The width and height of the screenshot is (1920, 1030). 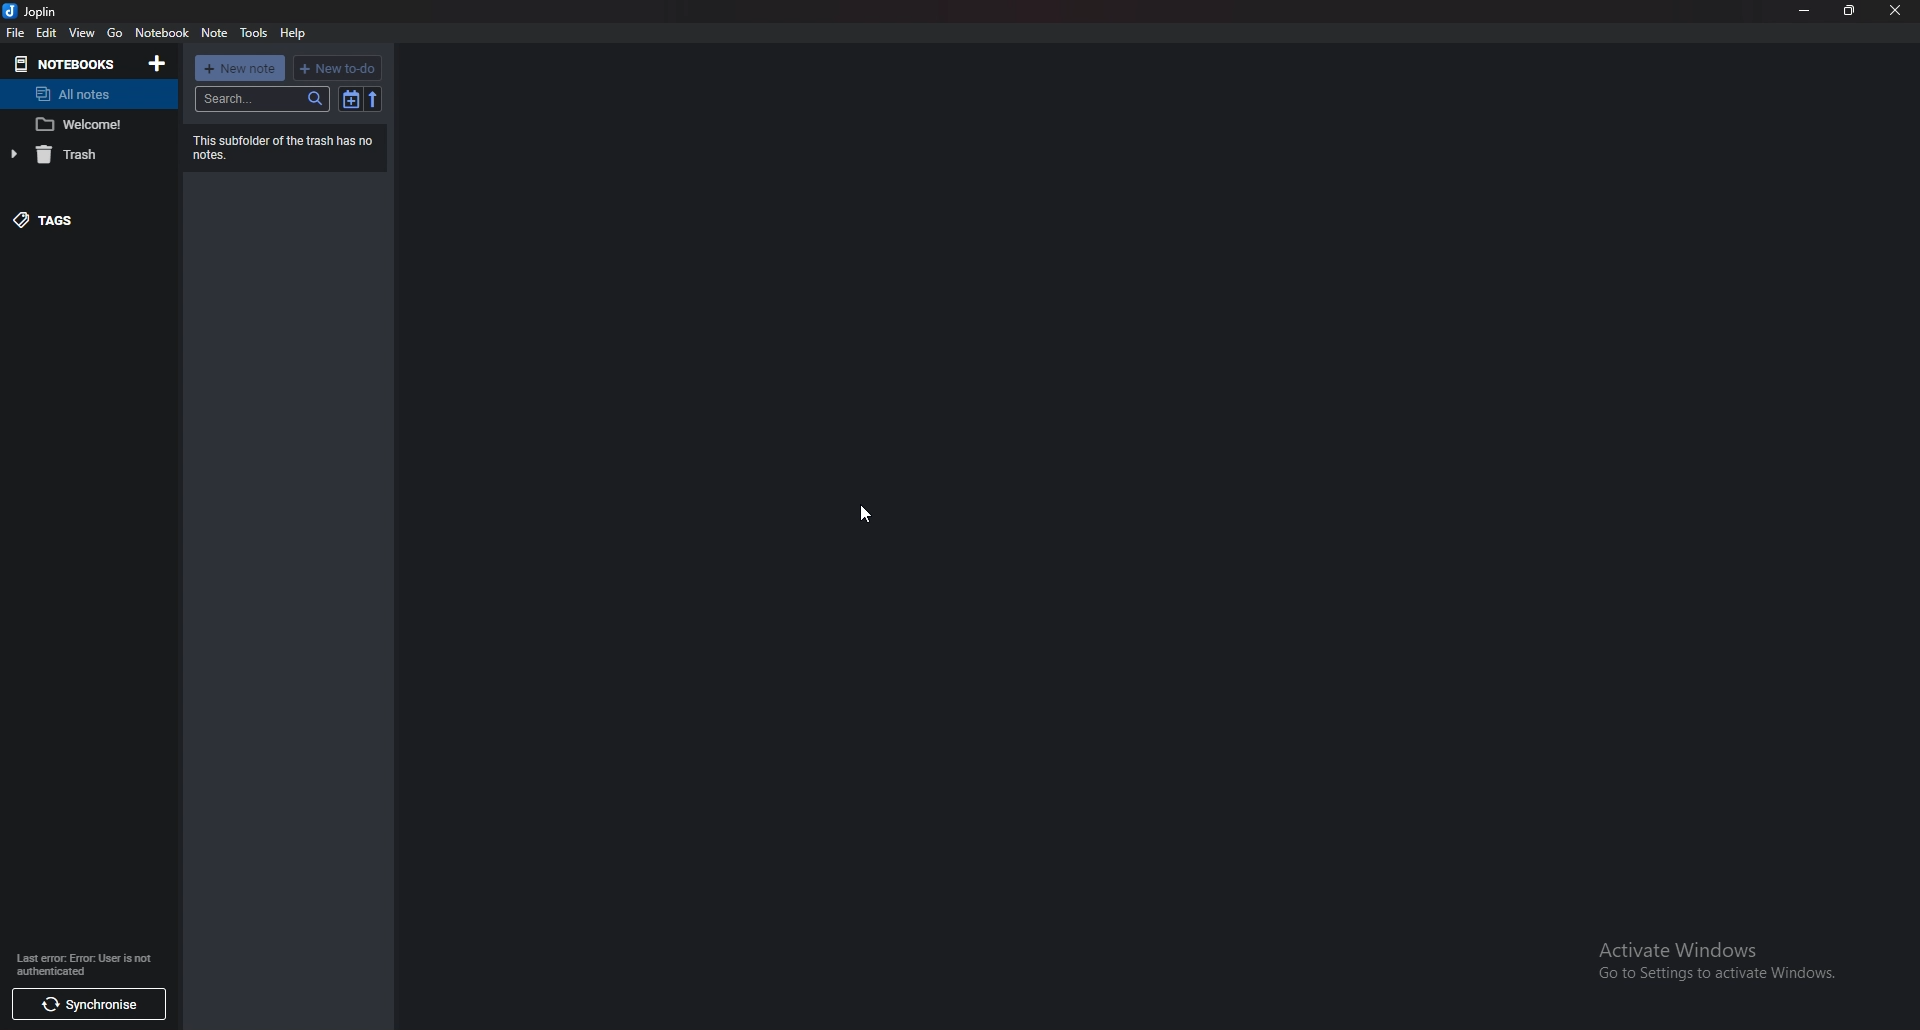 What do you see at coordinates (68, 65) in the screenshot?
I see `Notebooks` at bounding box center [68, 65].